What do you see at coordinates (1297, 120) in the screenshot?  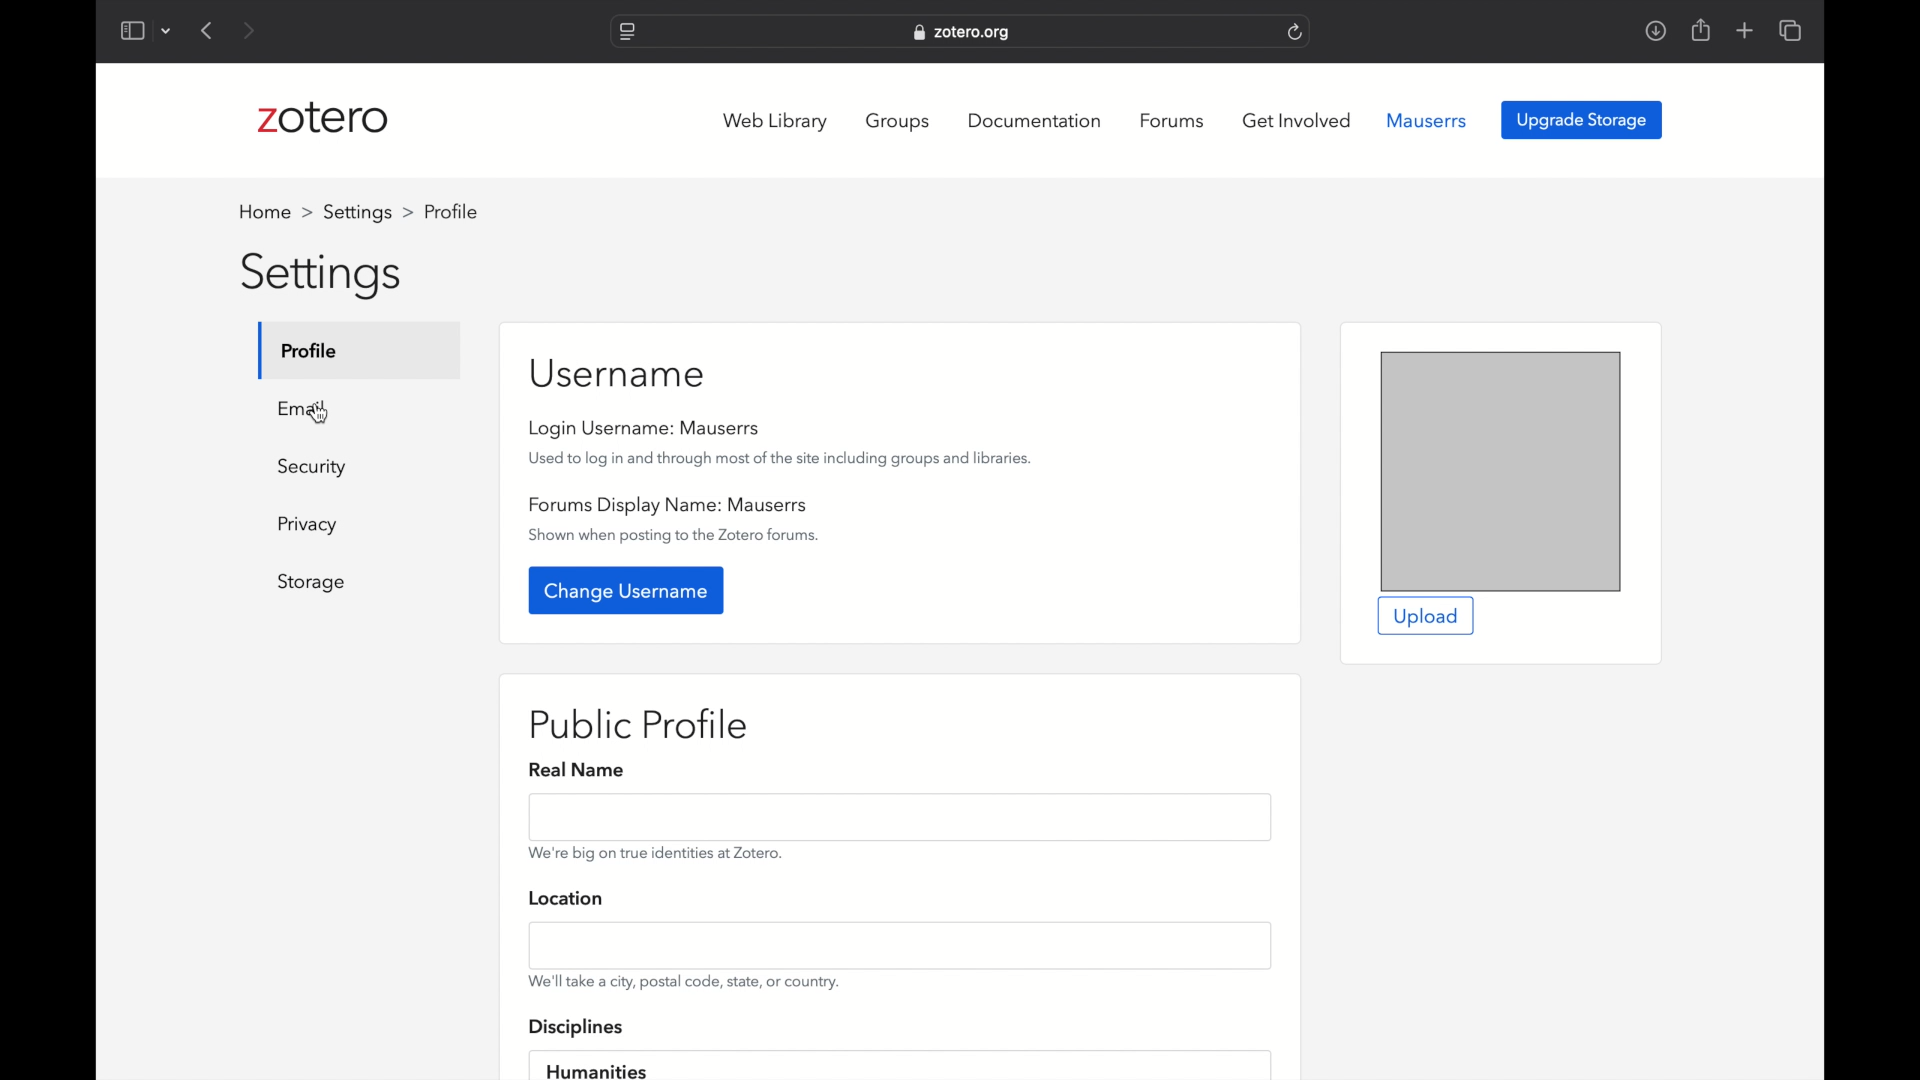 I see `get involved` at bounding box center [1297, 120].